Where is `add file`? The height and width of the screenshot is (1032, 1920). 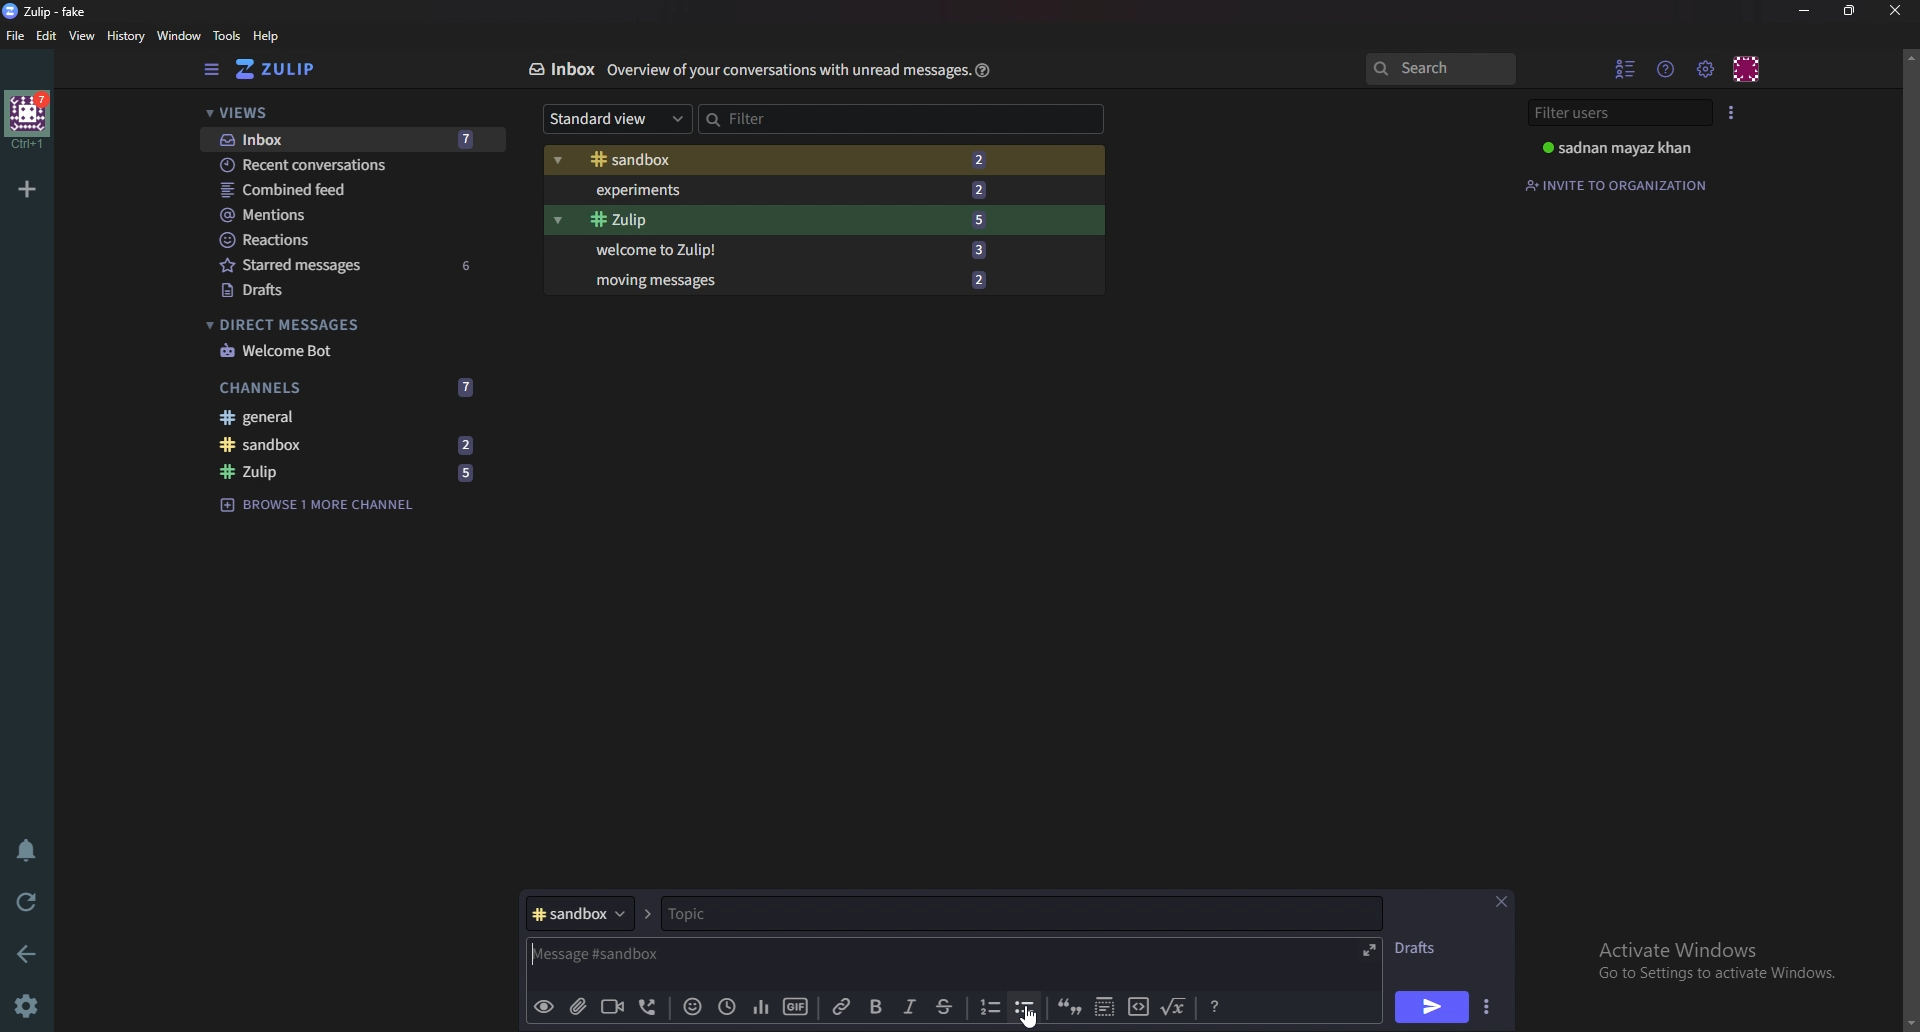 add file is located at coordinates (575, 1006).